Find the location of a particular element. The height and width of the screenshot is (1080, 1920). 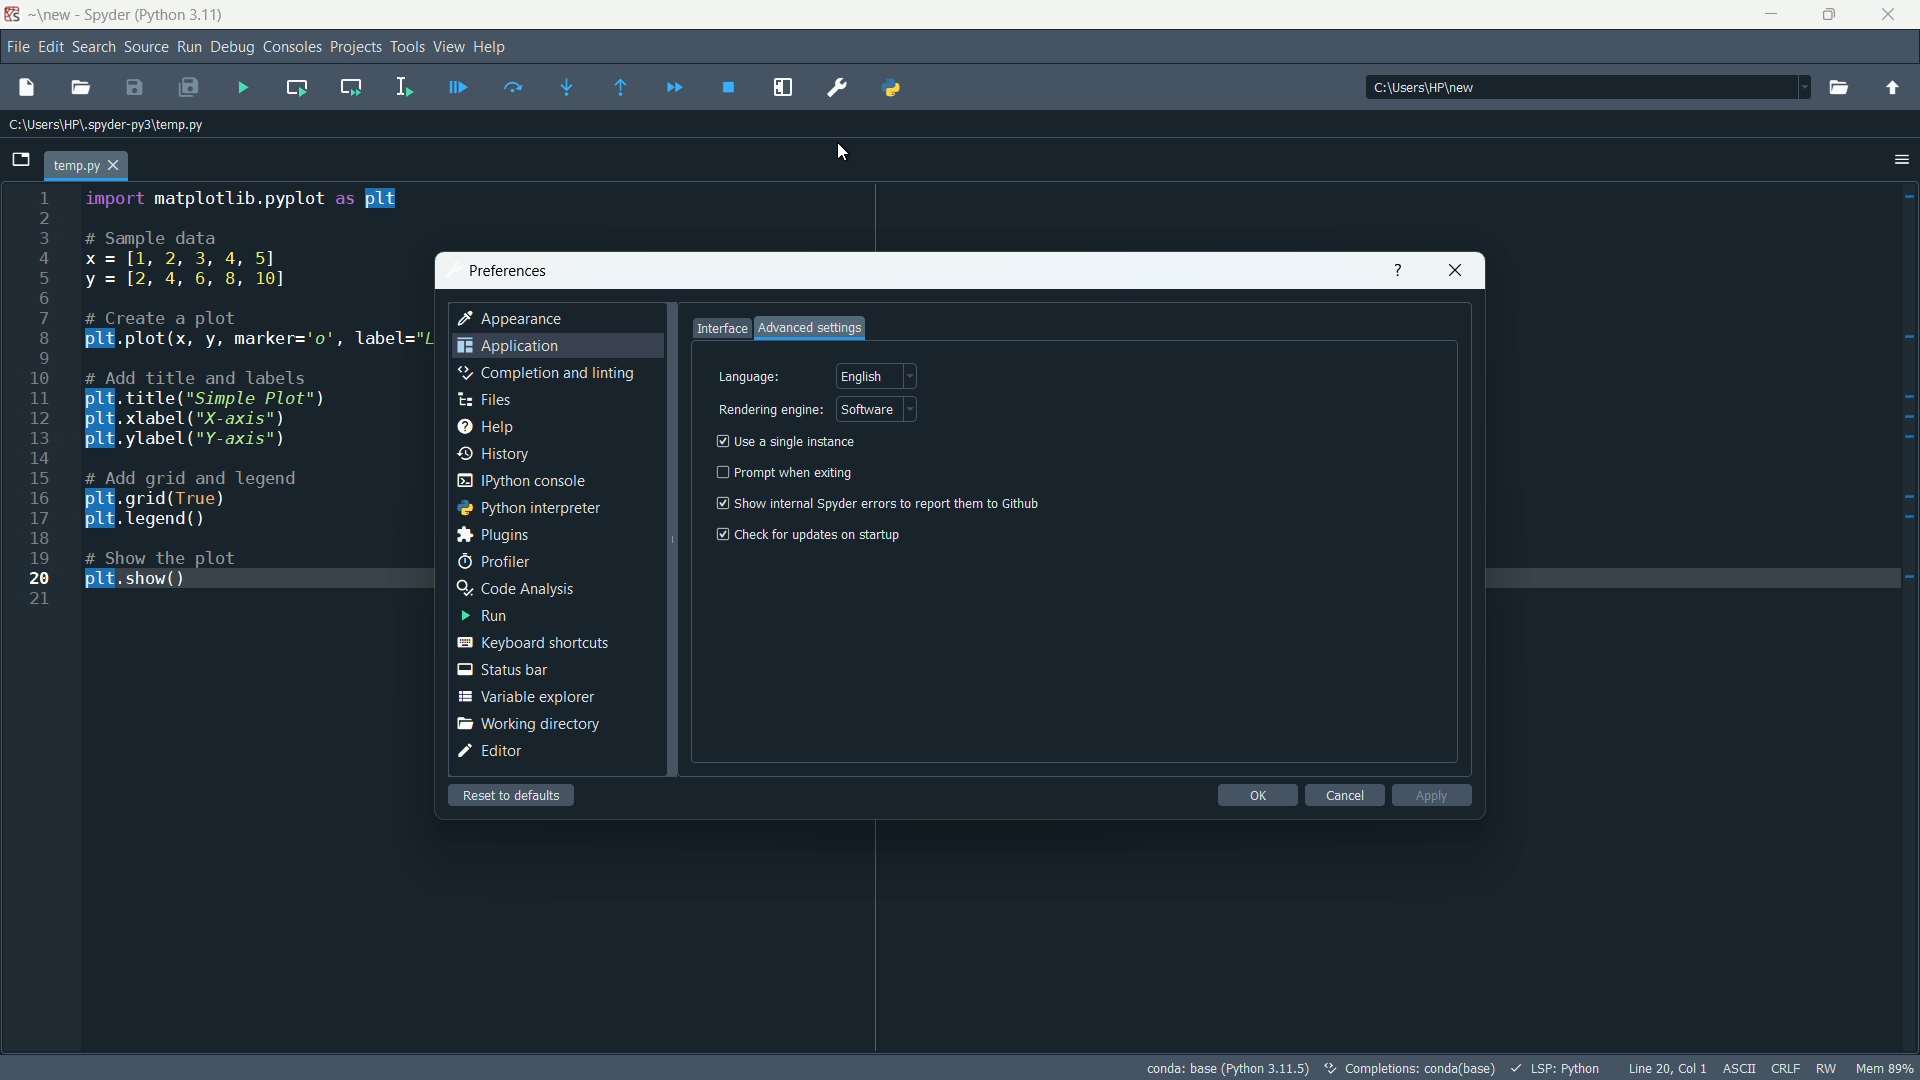

execute current line is located at coordinates (515, 89).